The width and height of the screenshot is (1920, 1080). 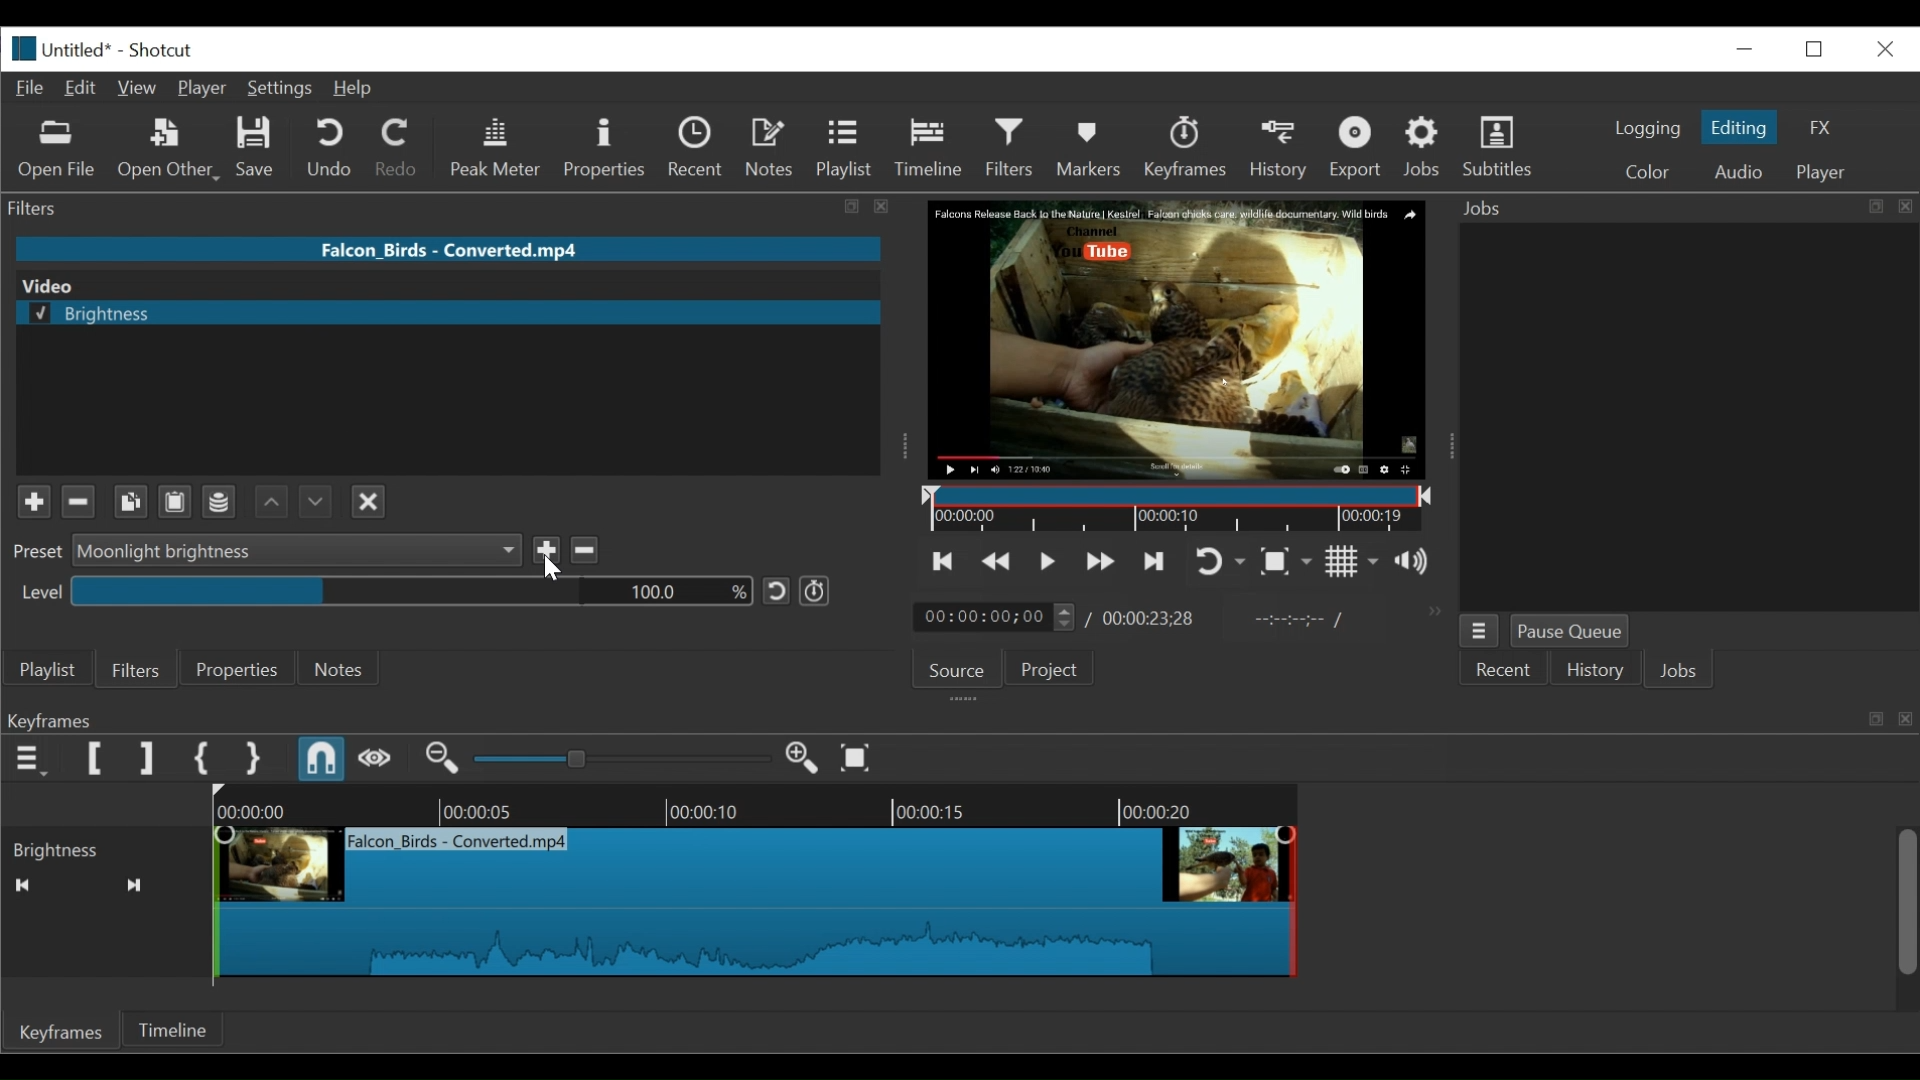 I want to click on Filters, so click(x=1010, y=150).